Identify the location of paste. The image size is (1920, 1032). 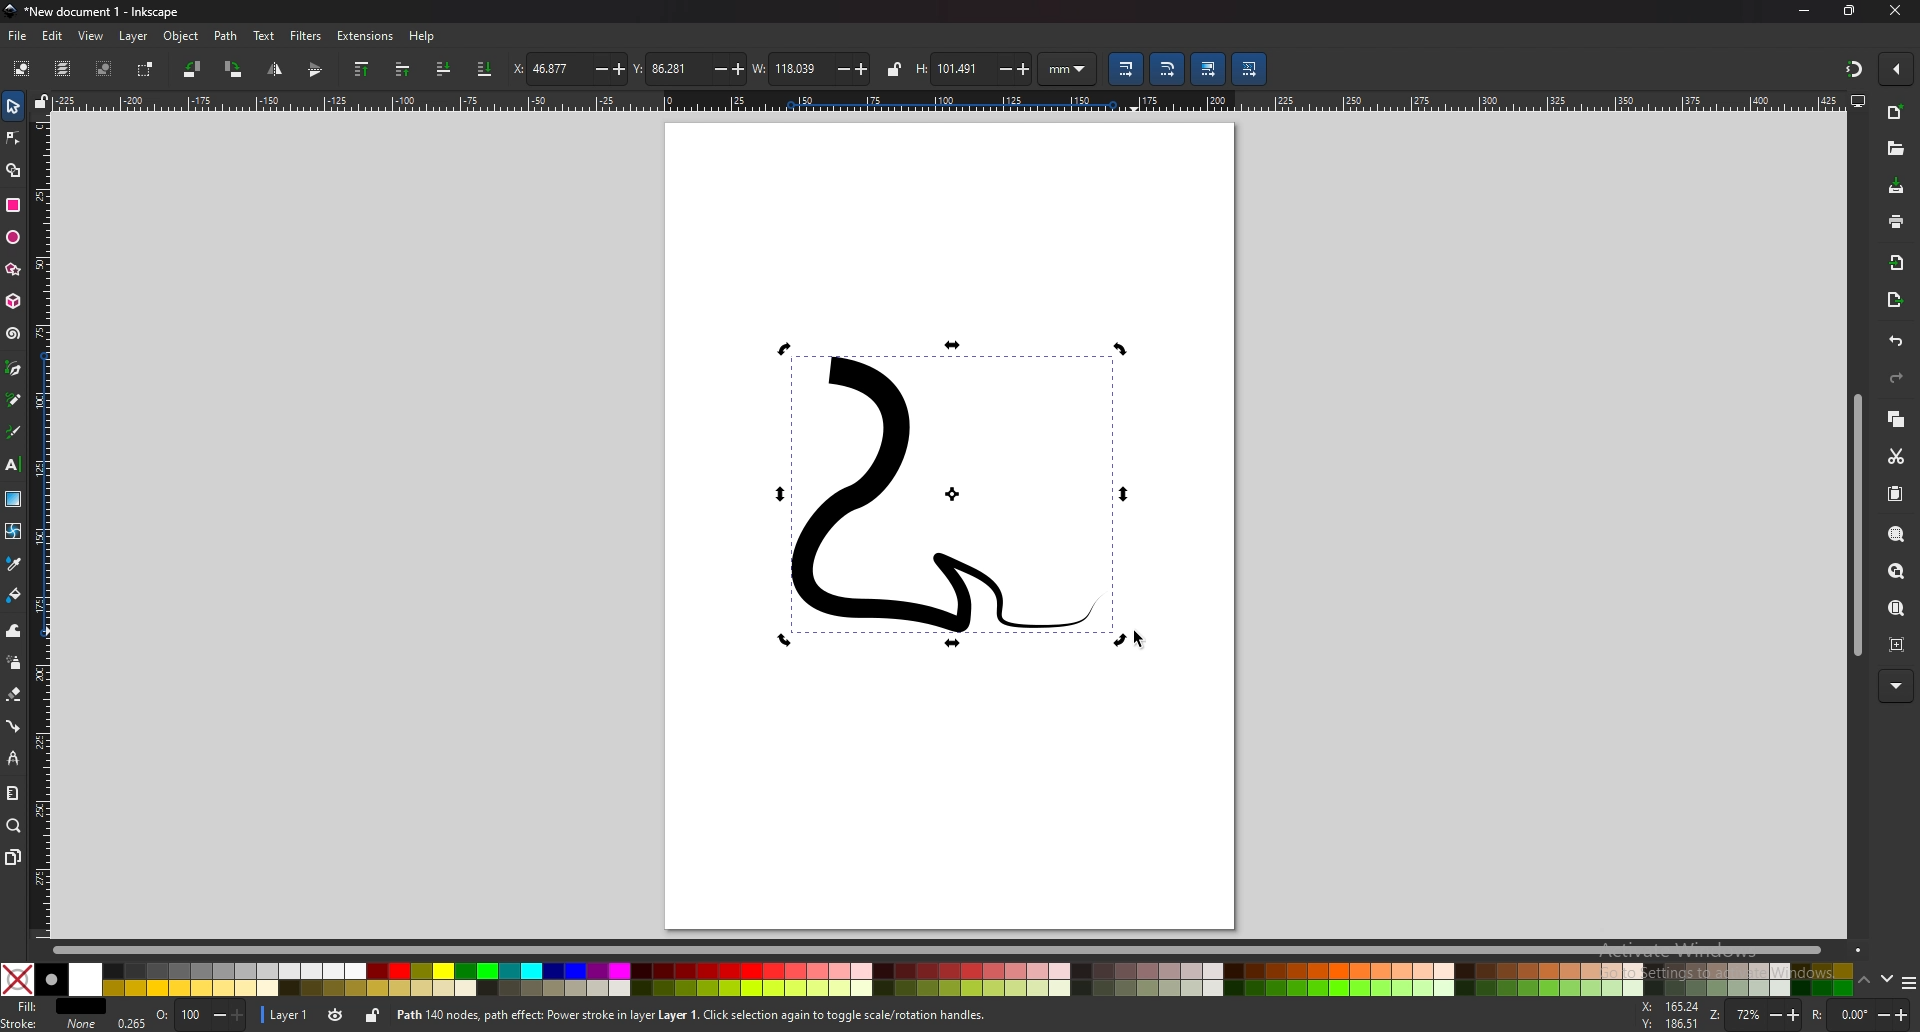
(1897, 495).